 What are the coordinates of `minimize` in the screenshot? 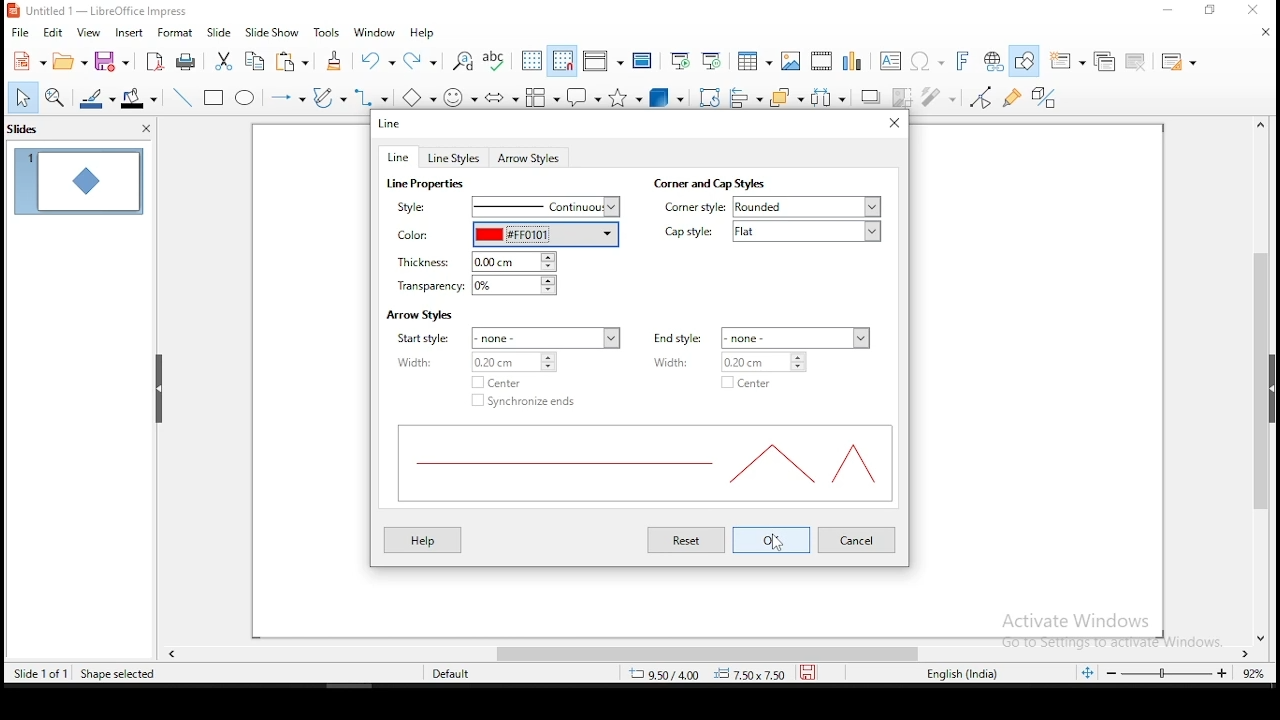 It's located at (1169, 11).